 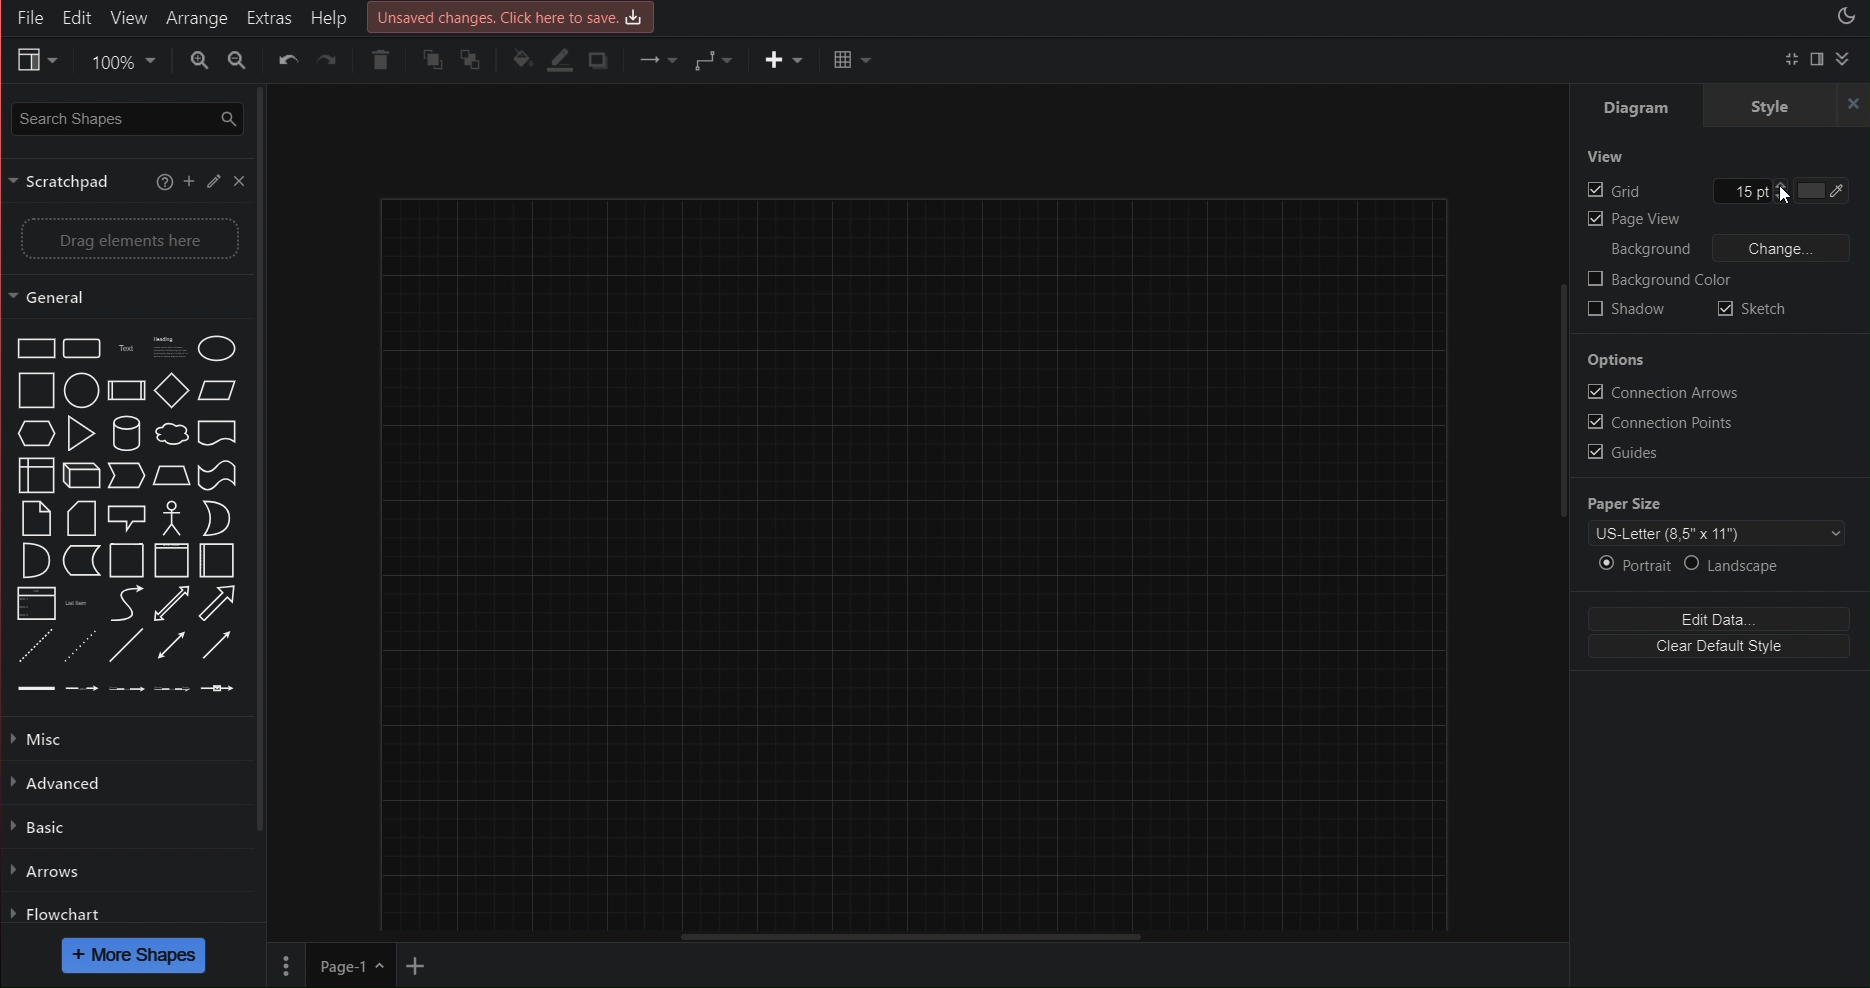 I want to click on cursor, so click(x=1789, y=196).